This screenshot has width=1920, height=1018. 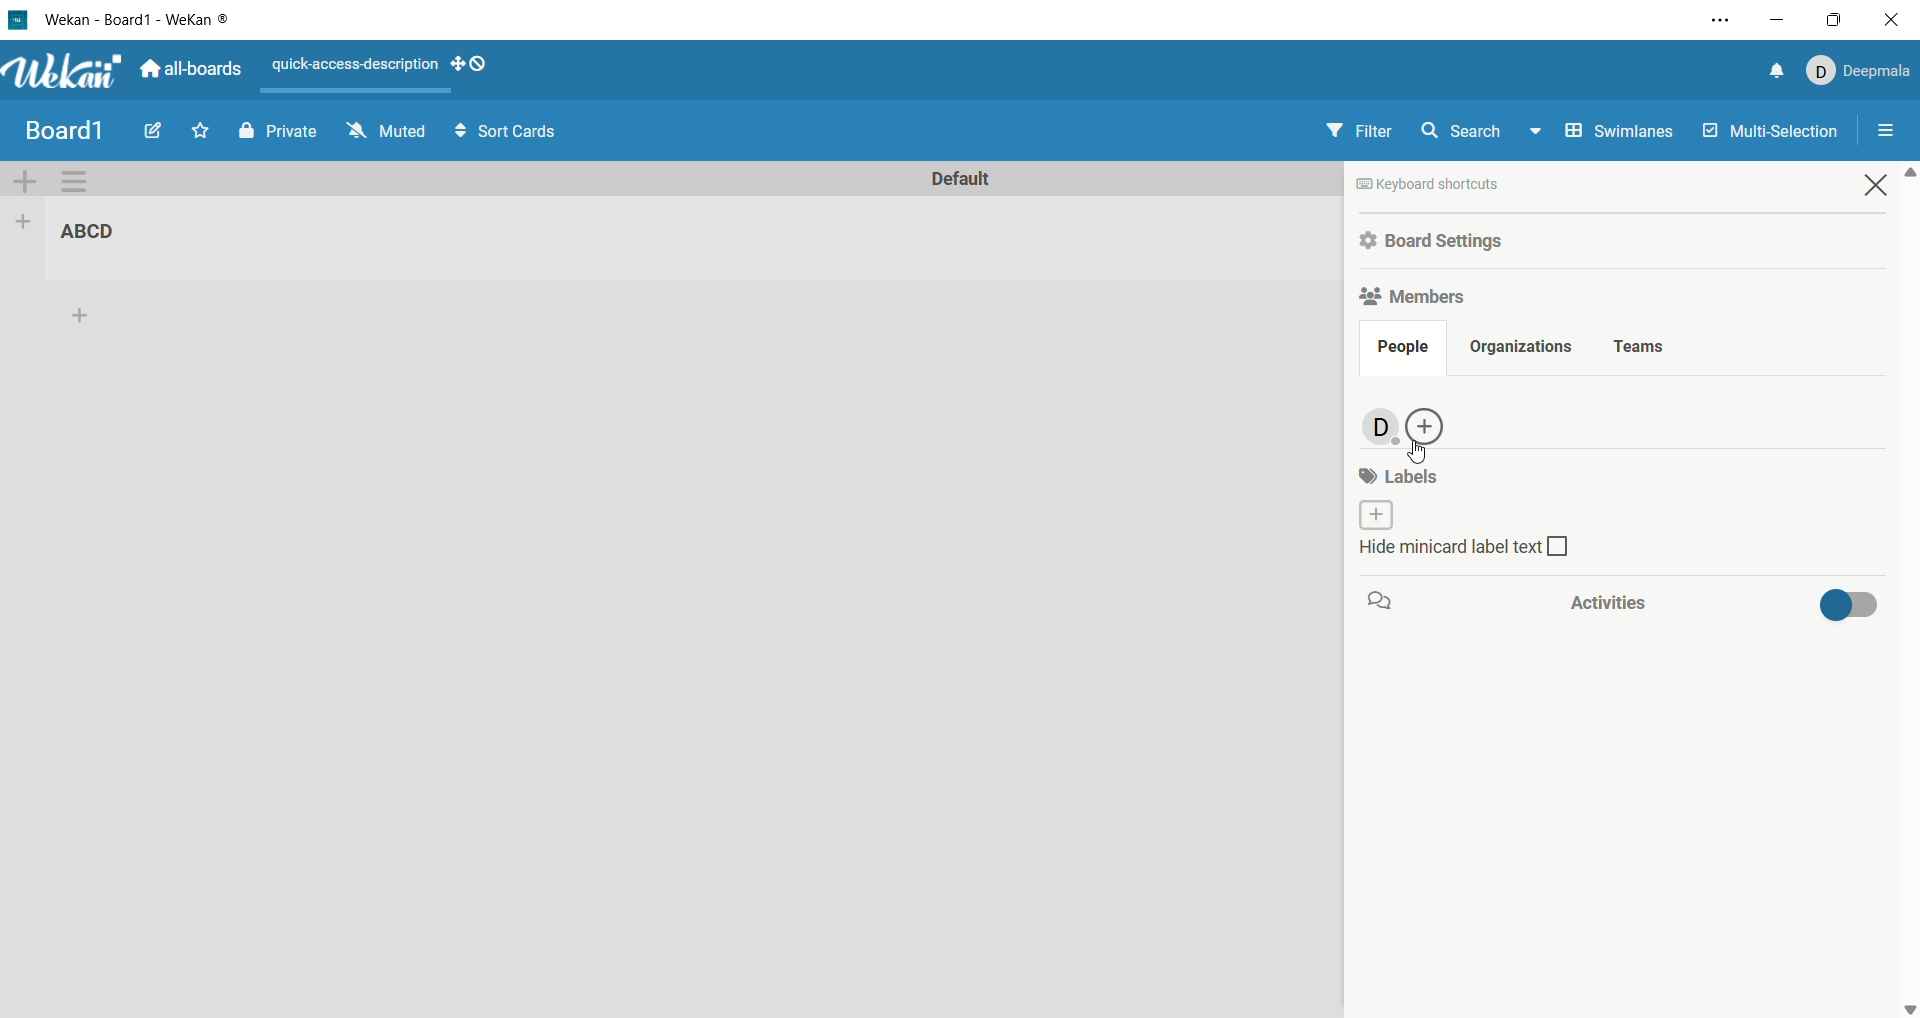 I want to click on search, so click(x=1484, y=130).